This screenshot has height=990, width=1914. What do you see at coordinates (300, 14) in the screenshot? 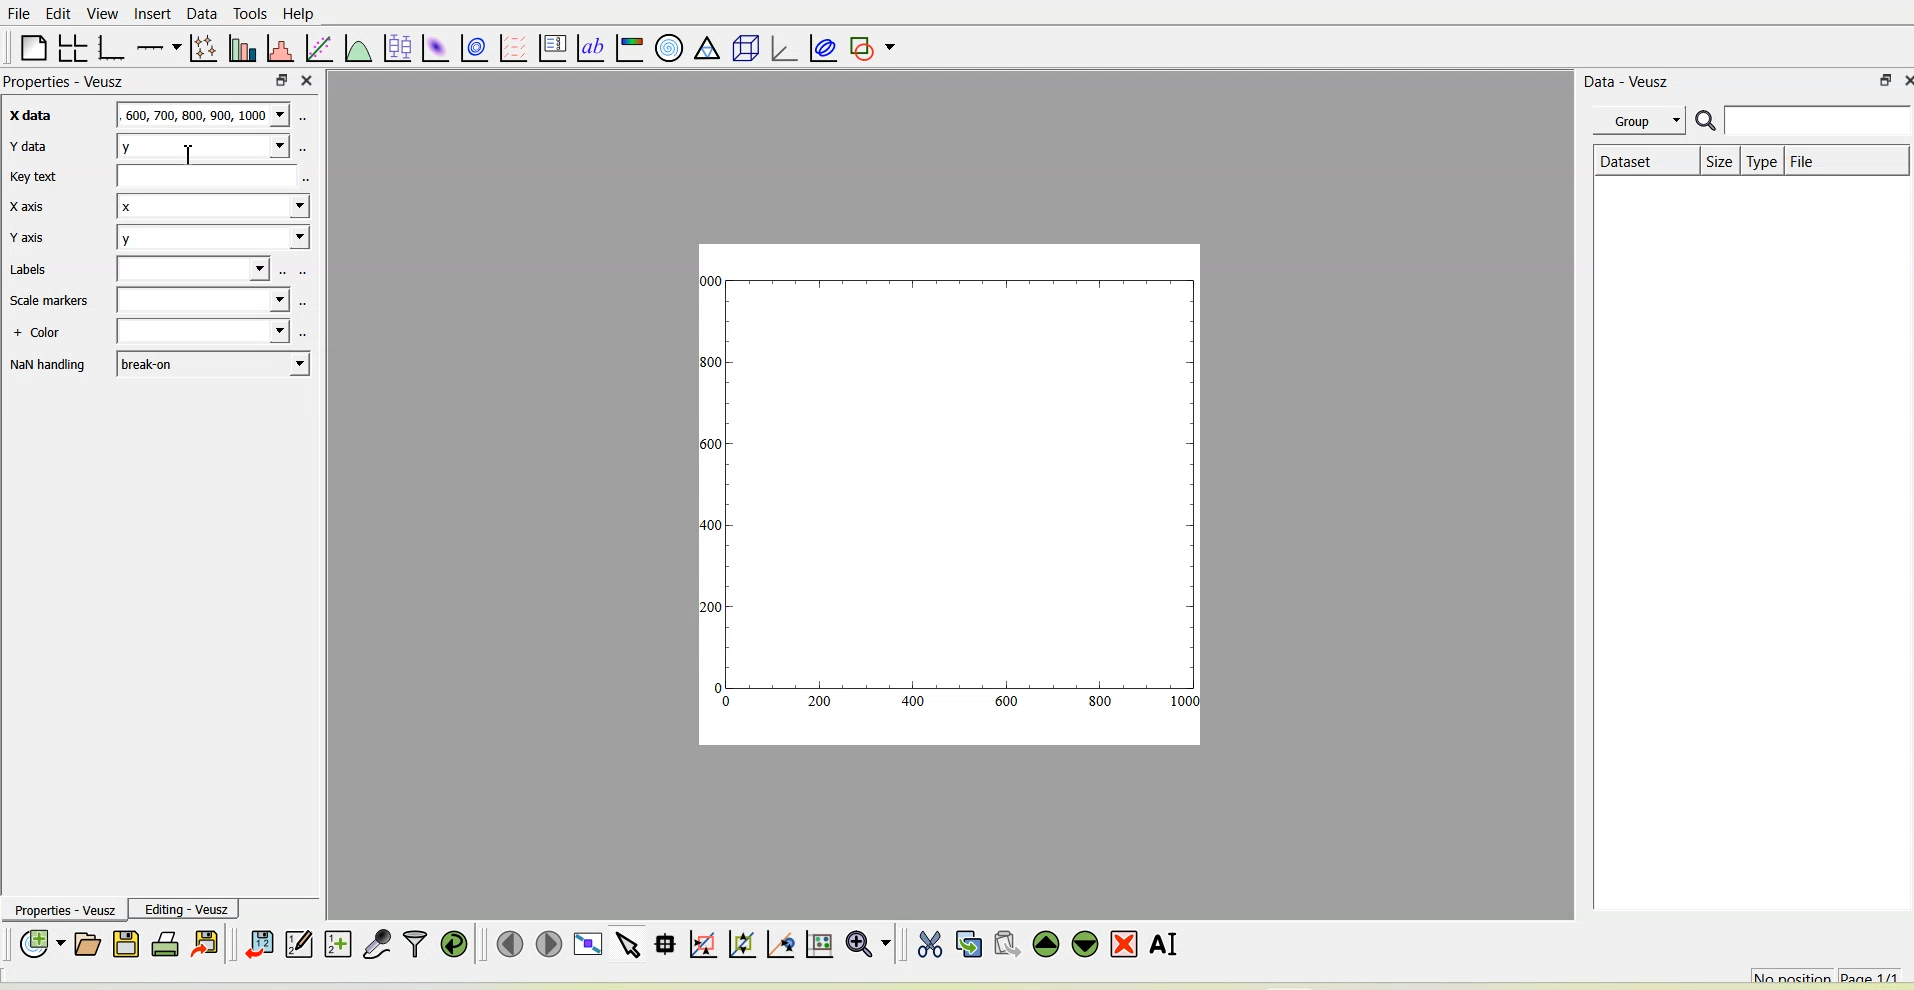
I see `Help` at bounding box center [300, 14].